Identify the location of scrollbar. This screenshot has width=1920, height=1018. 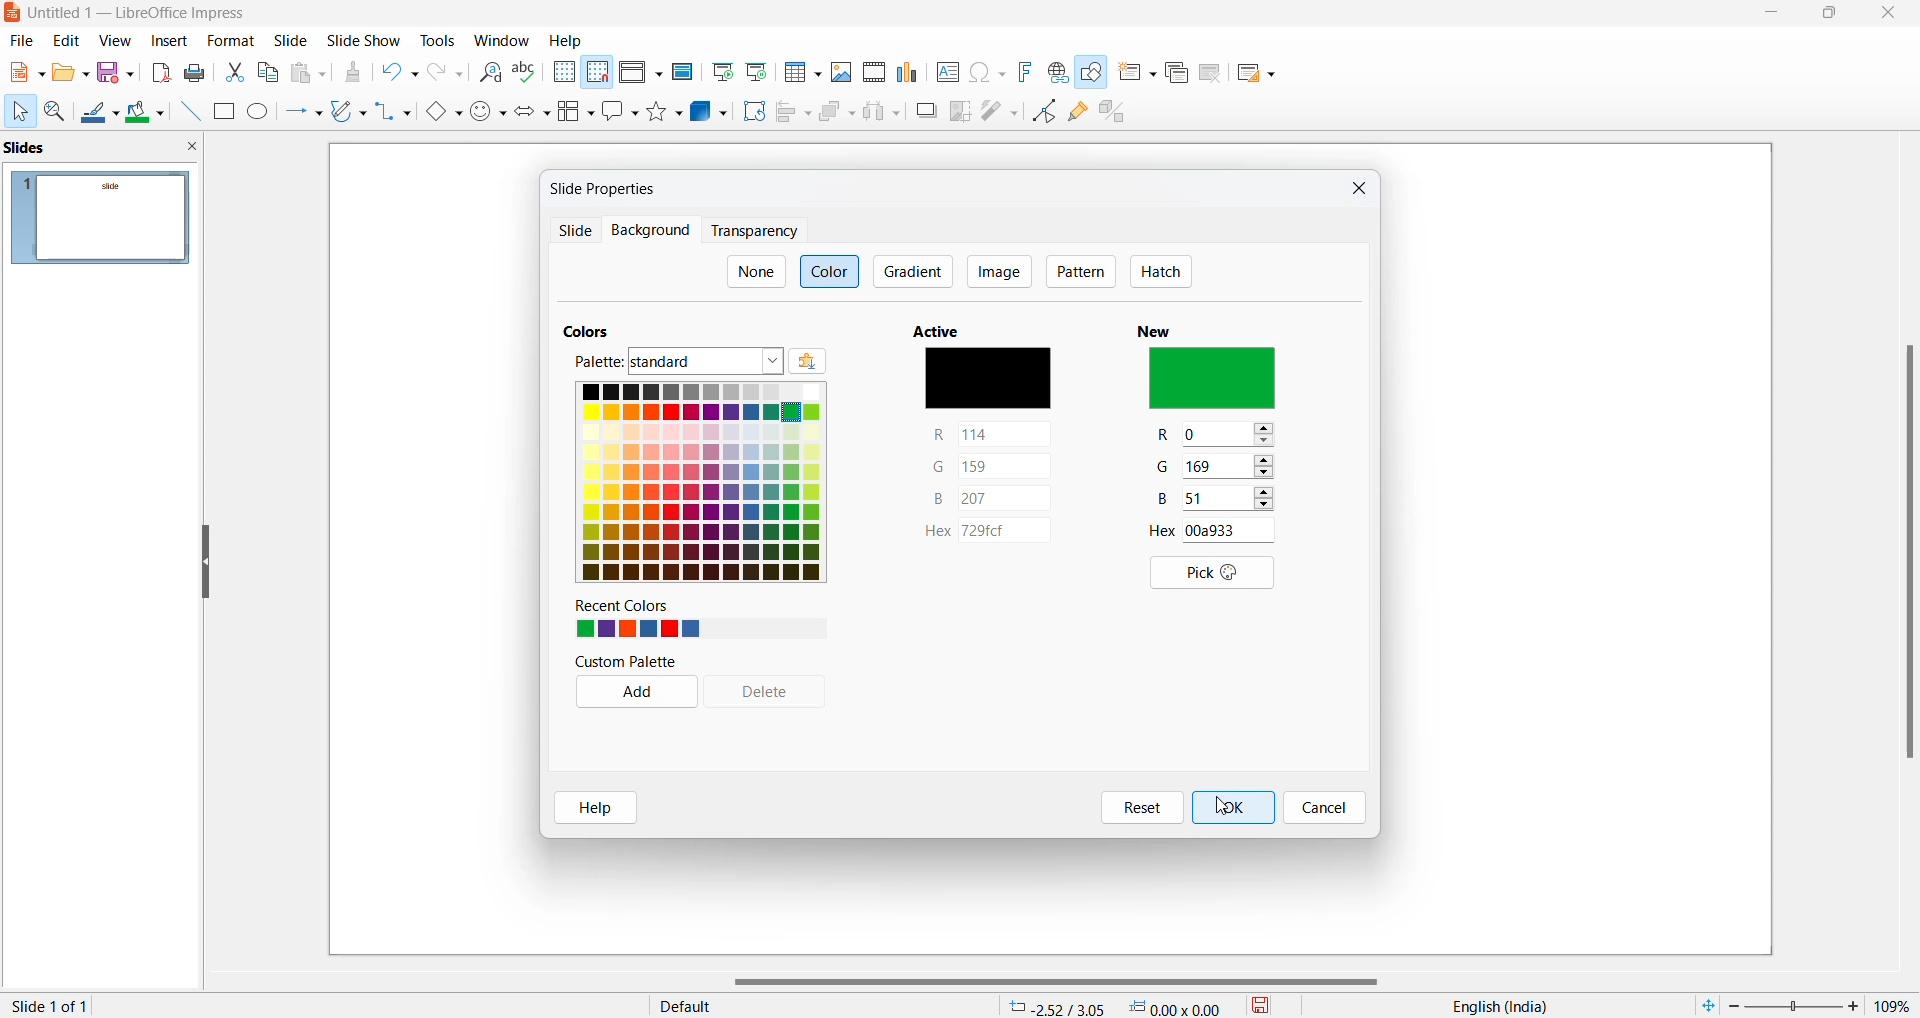
(1907, 550).